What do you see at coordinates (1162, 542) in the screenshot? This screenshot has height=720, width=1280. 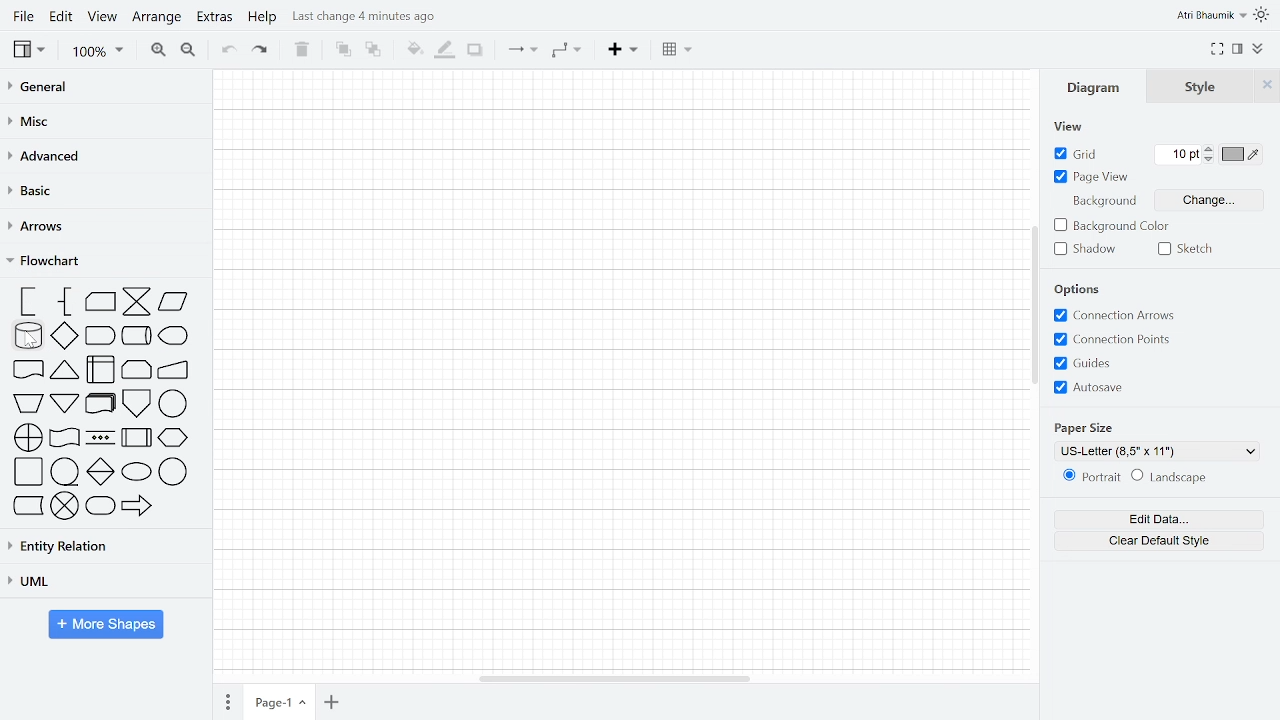 I see `Clear default style` at bounding box center [1162, 542].